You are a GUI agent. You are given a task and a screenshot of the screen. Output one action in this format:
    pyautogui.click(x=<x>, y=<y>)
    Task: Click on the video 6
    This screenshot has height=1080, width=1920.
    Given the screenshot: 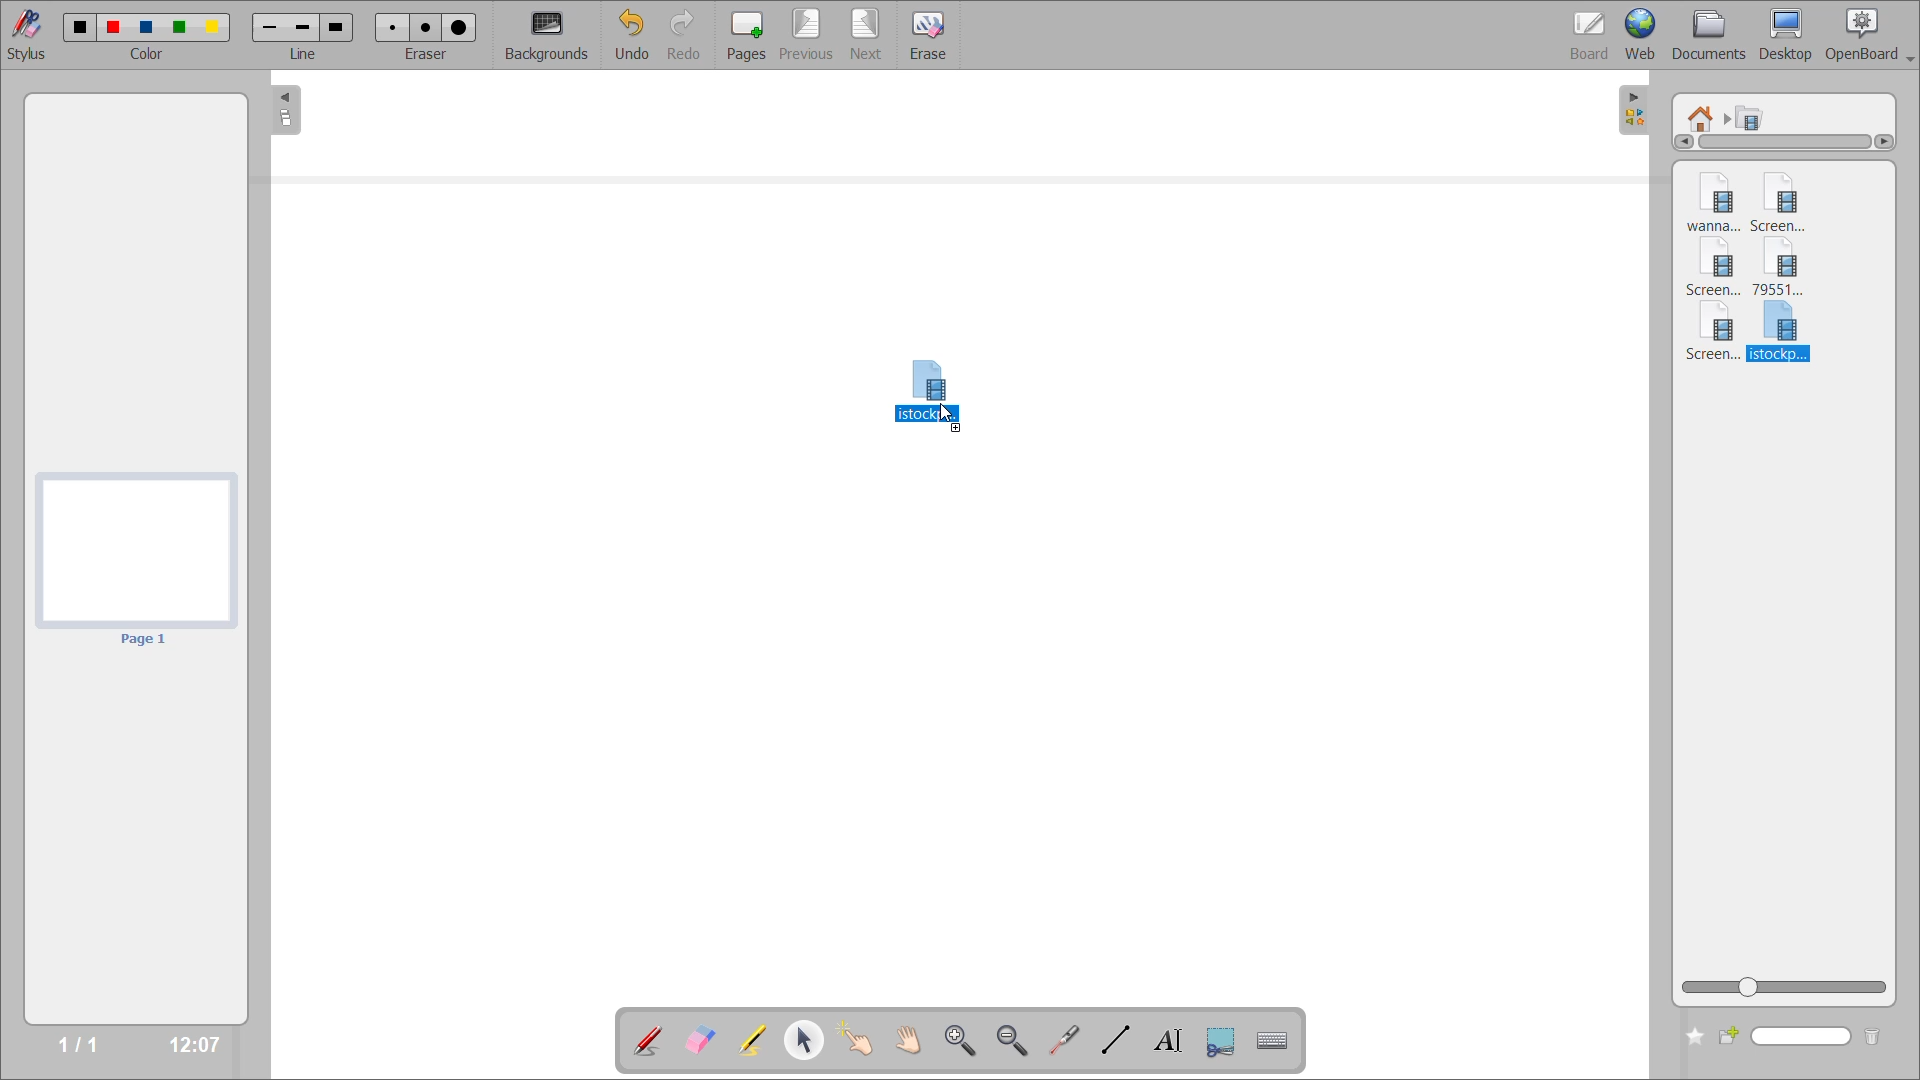 What is the action you would take?
    pyautogui.click(x=1779, y=333)
    